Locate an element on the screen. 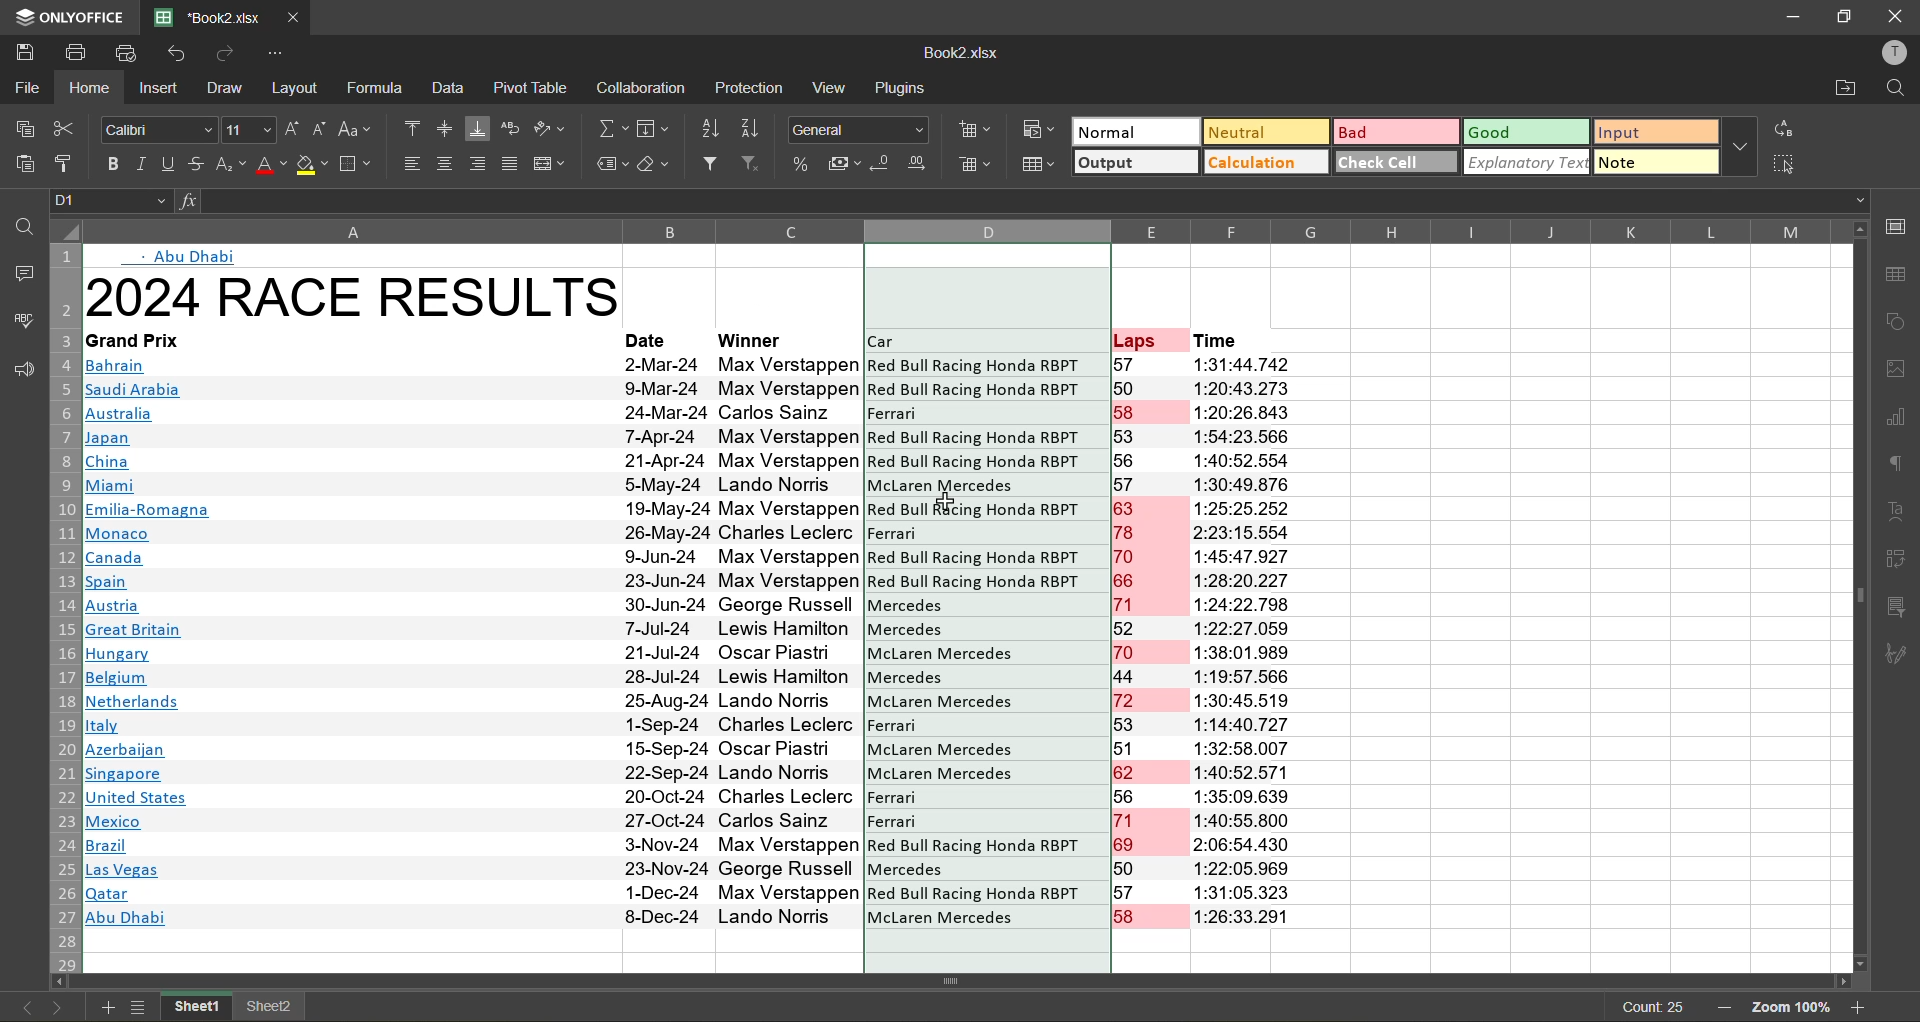  11 is located at coordinates (247, 131).